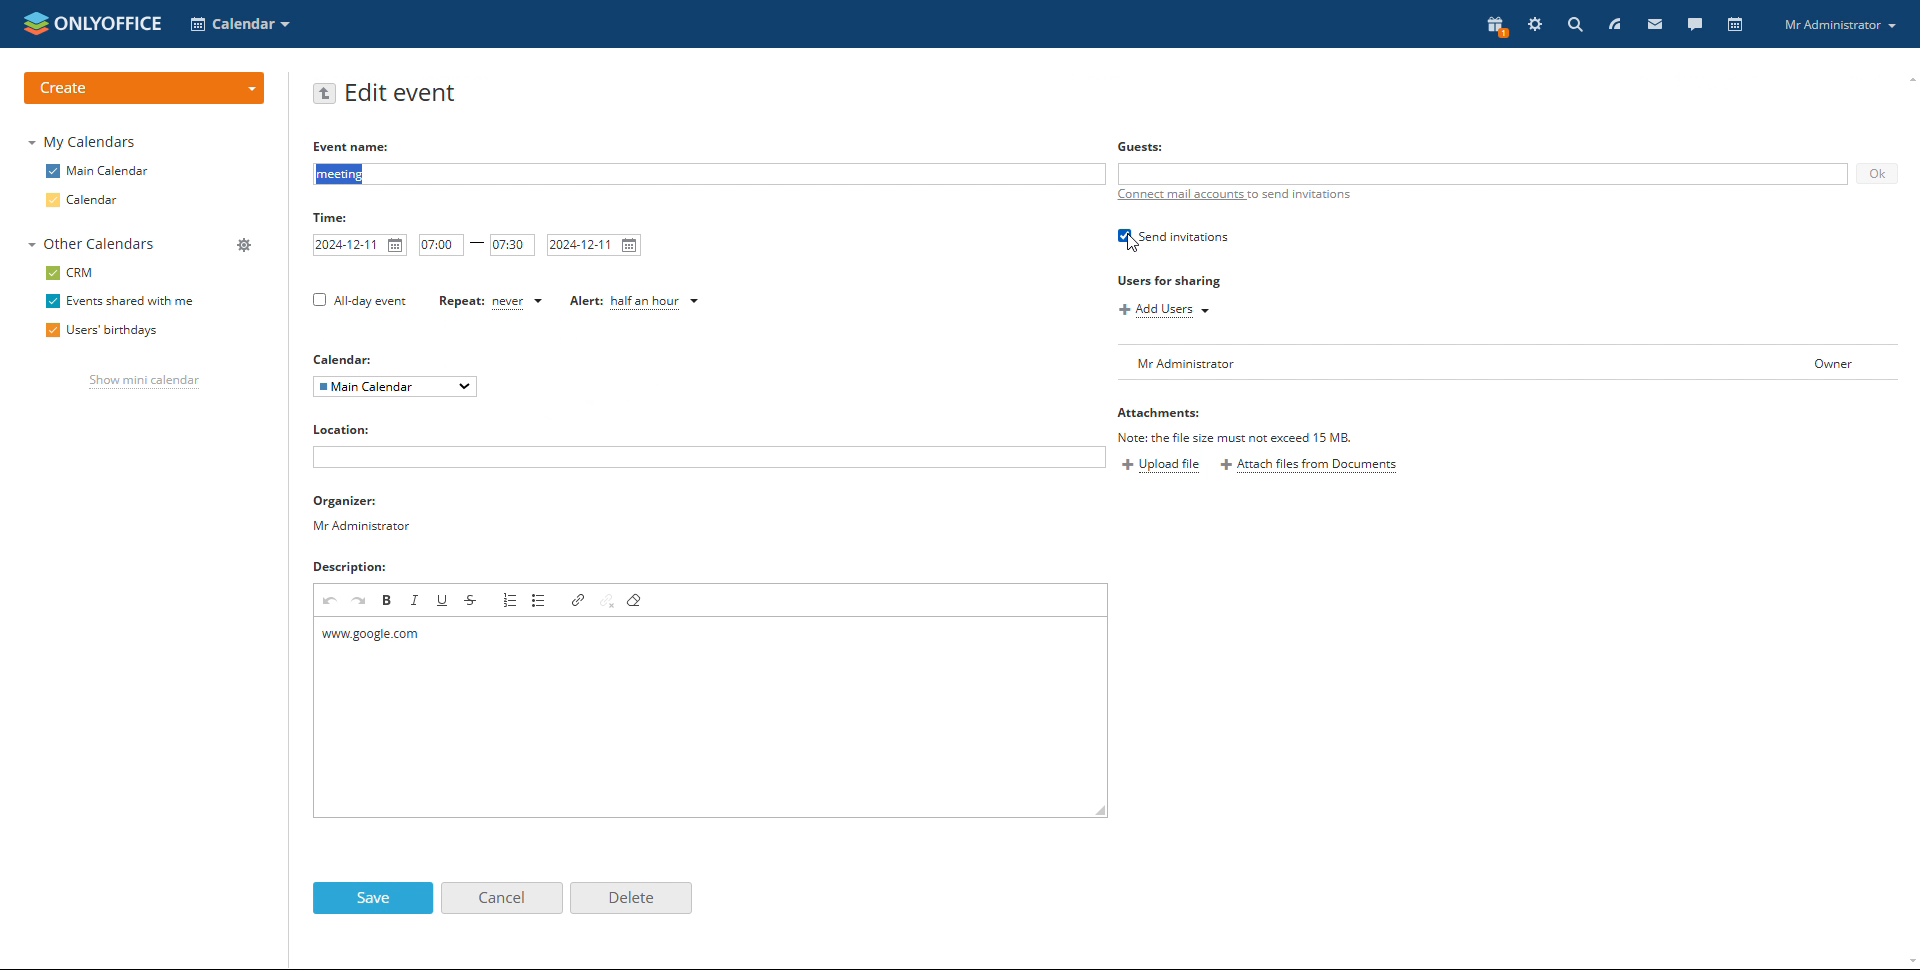  I want to click on add event name, so click(707, 174).